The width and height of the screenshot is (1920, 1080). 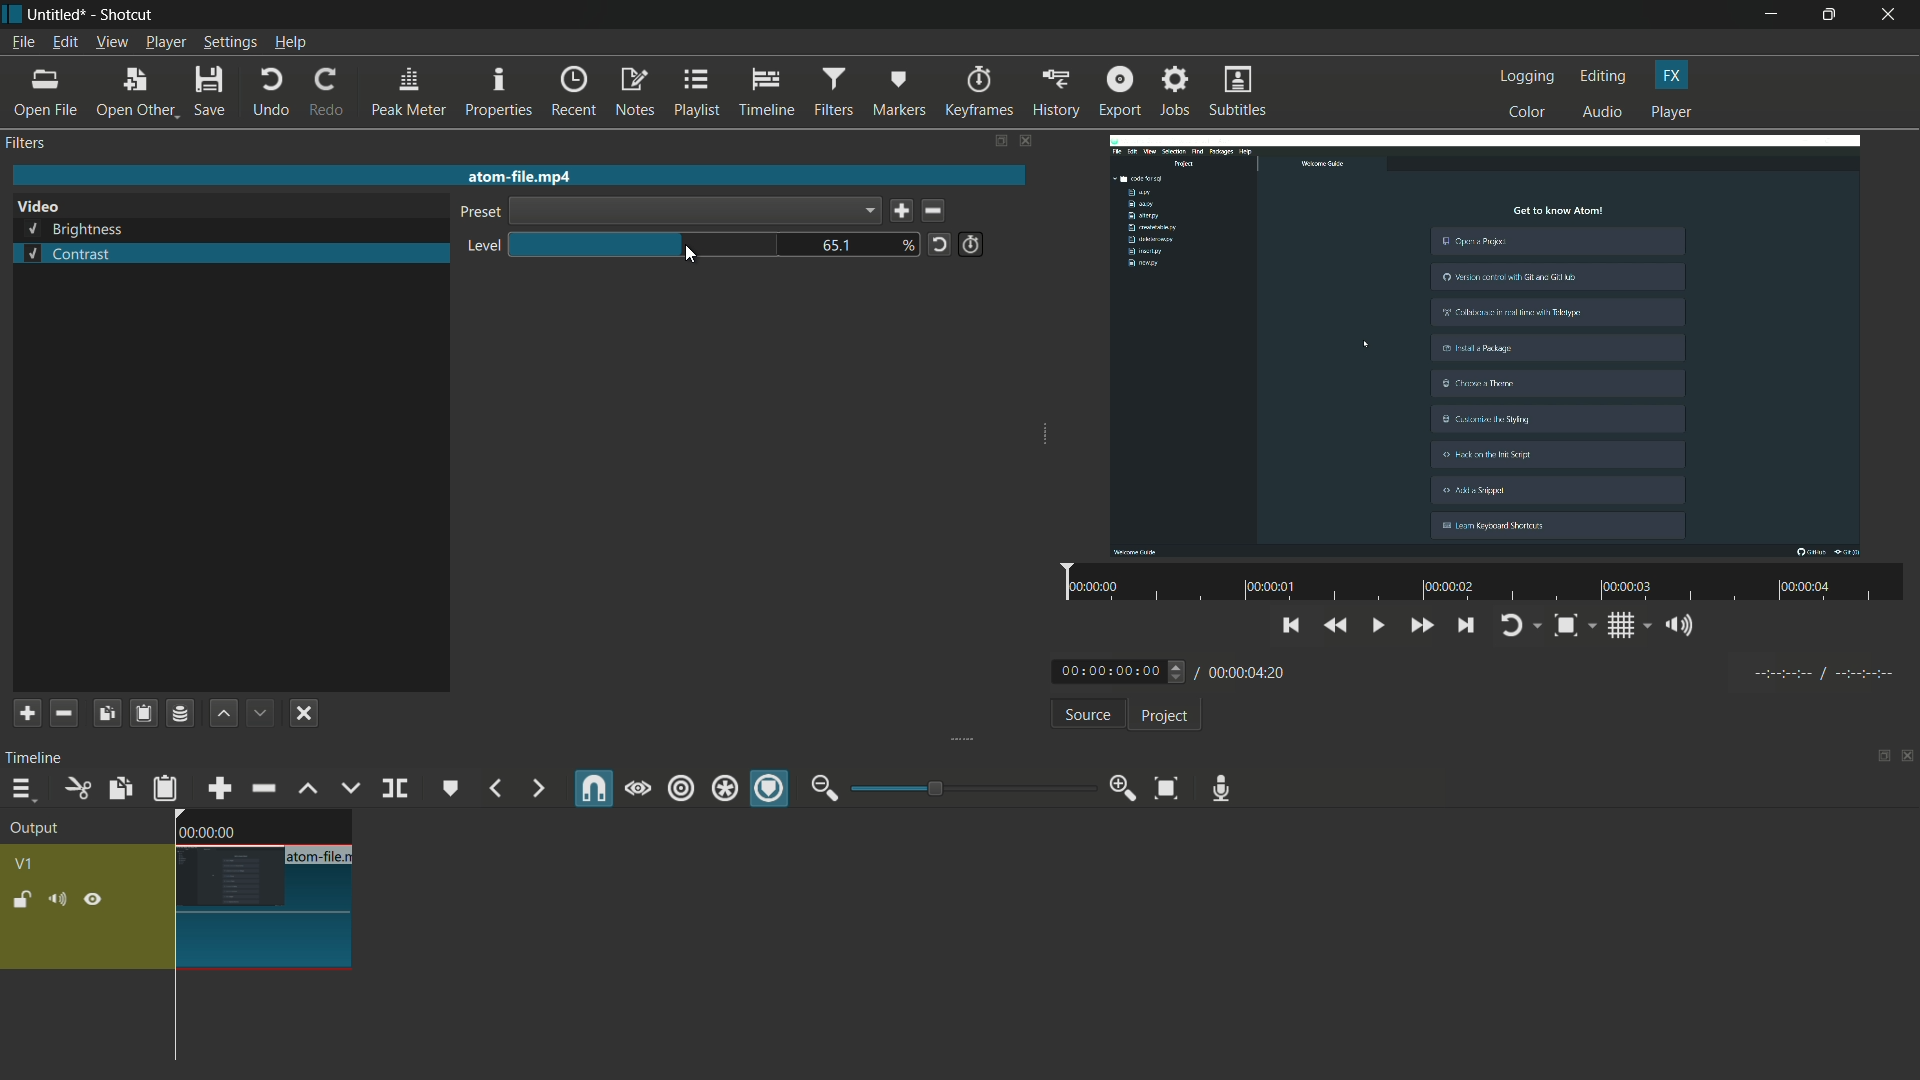 What do you see at coordinates (841, 246) in the screenshot?
I see `65.1` at bounding box center [841, 246].